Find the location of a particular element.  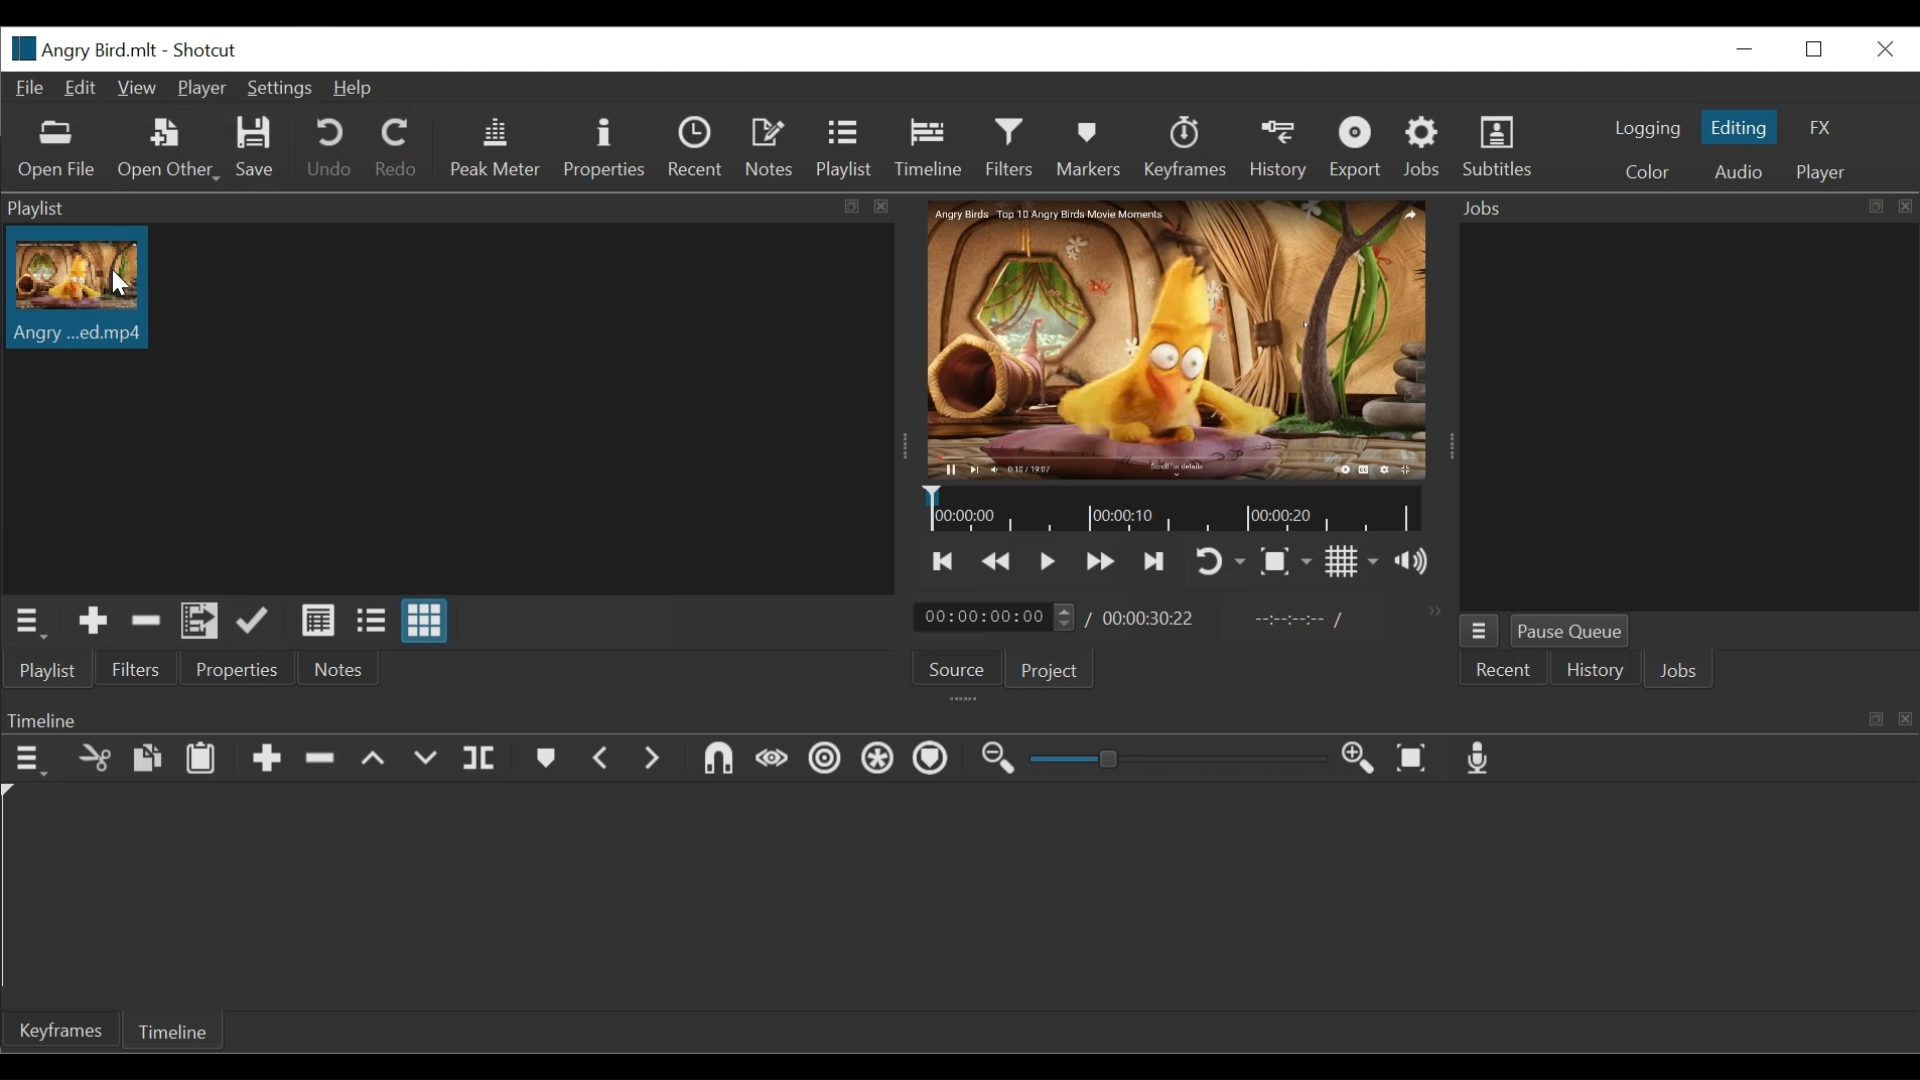

Jobs menu is located at coordinates (1479, 630).